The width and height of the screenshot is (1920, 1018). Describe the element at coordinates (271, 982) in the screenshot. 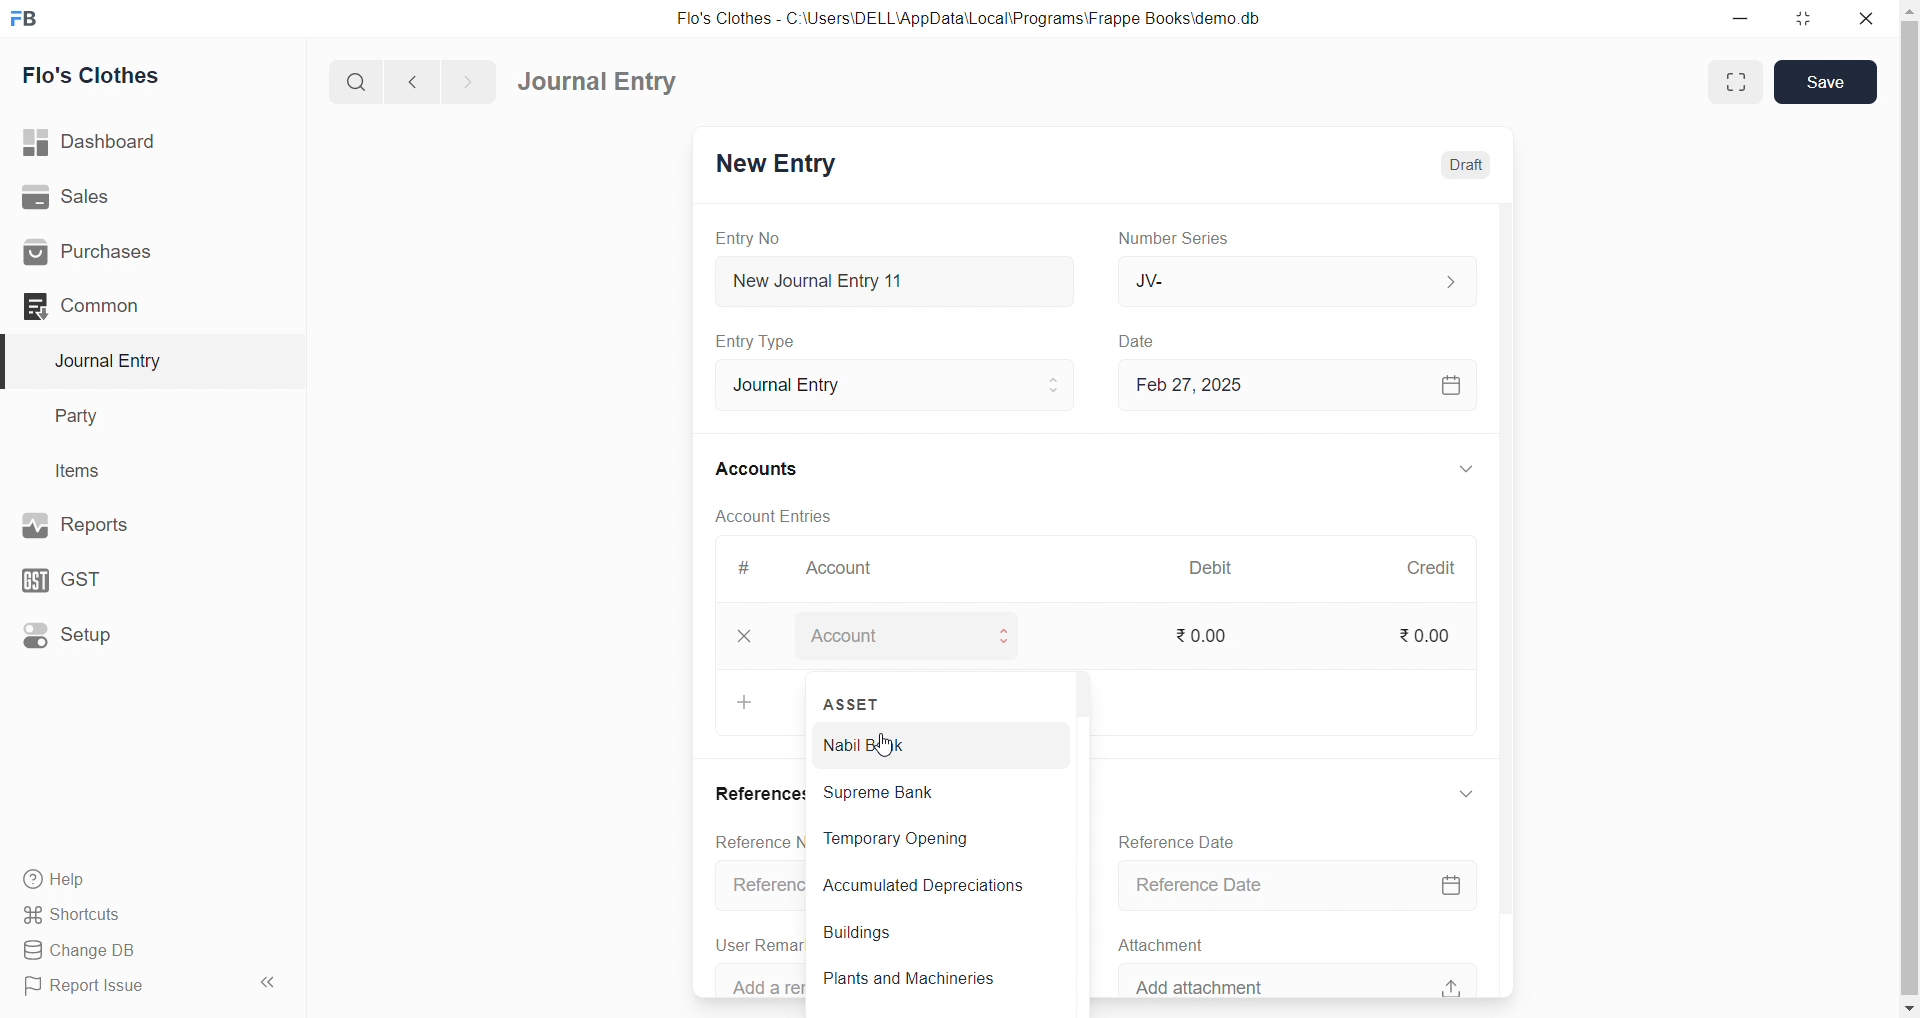

I see `collapse sidebar` at that location.